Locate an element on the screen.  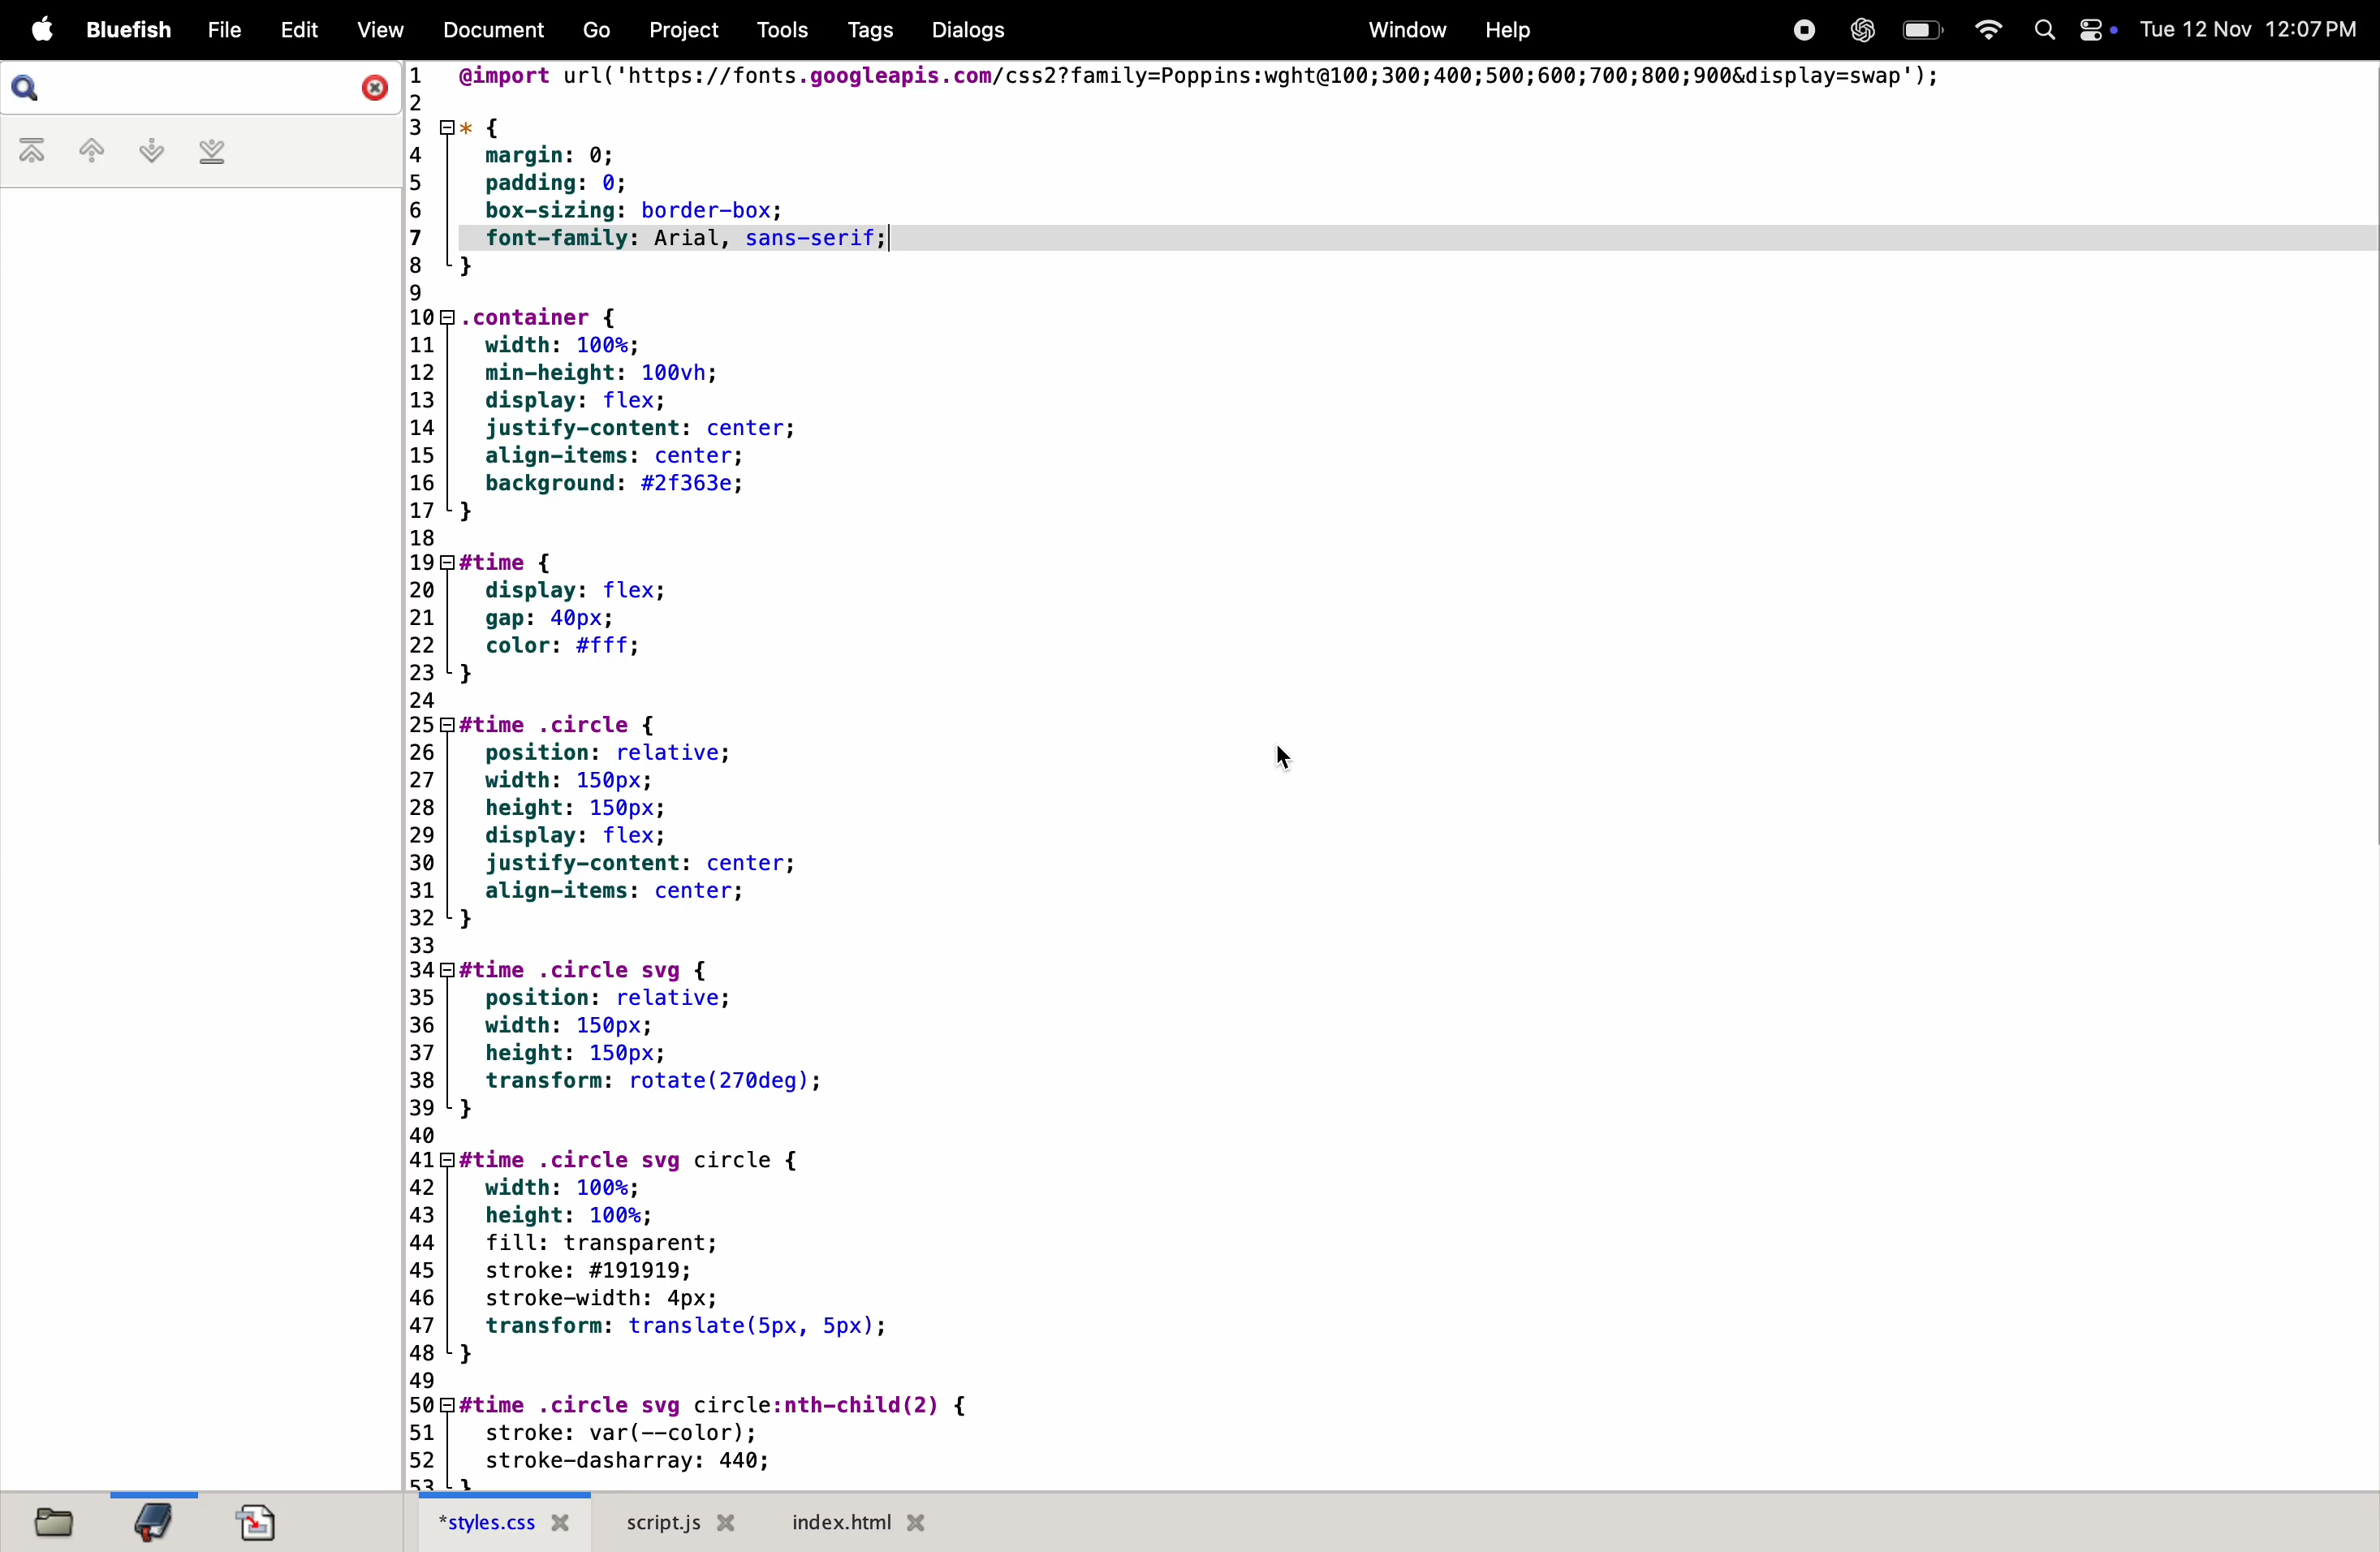
go is located at coordinates (598, 32).